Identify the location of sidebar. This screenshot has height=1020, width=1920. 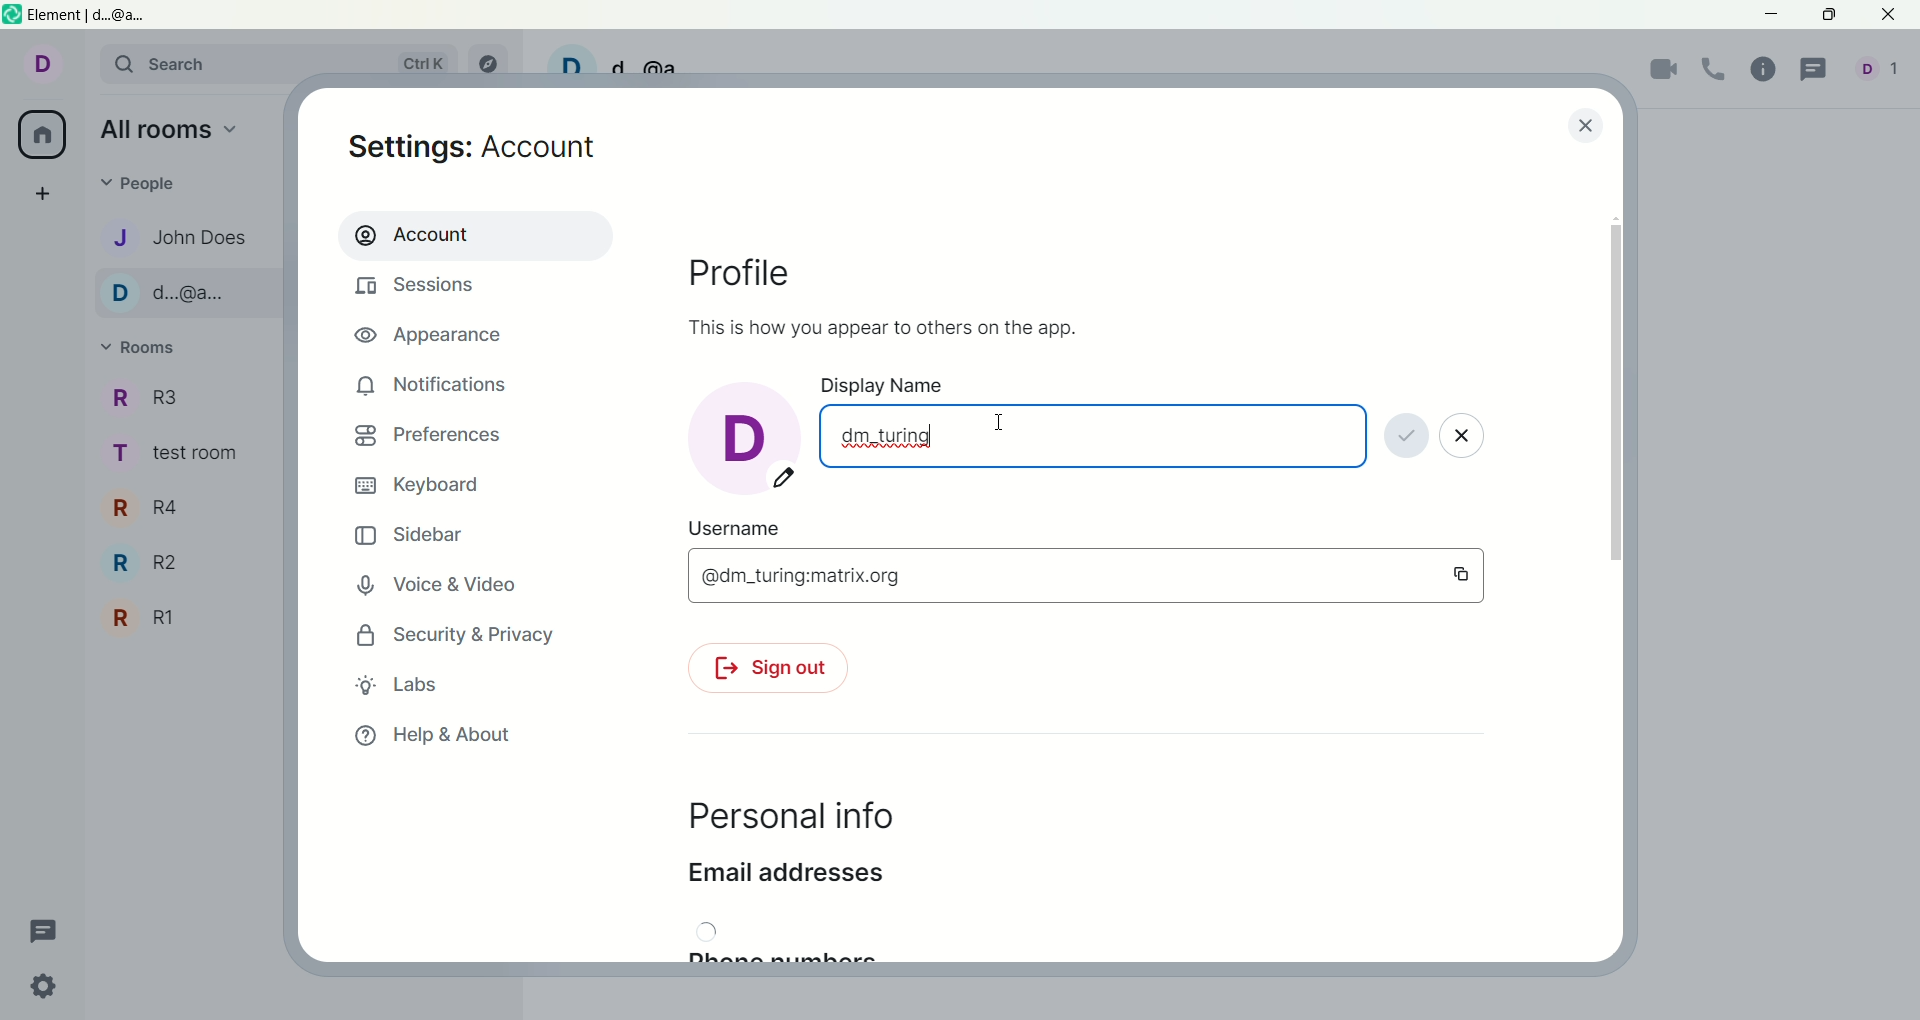
(412, 538).